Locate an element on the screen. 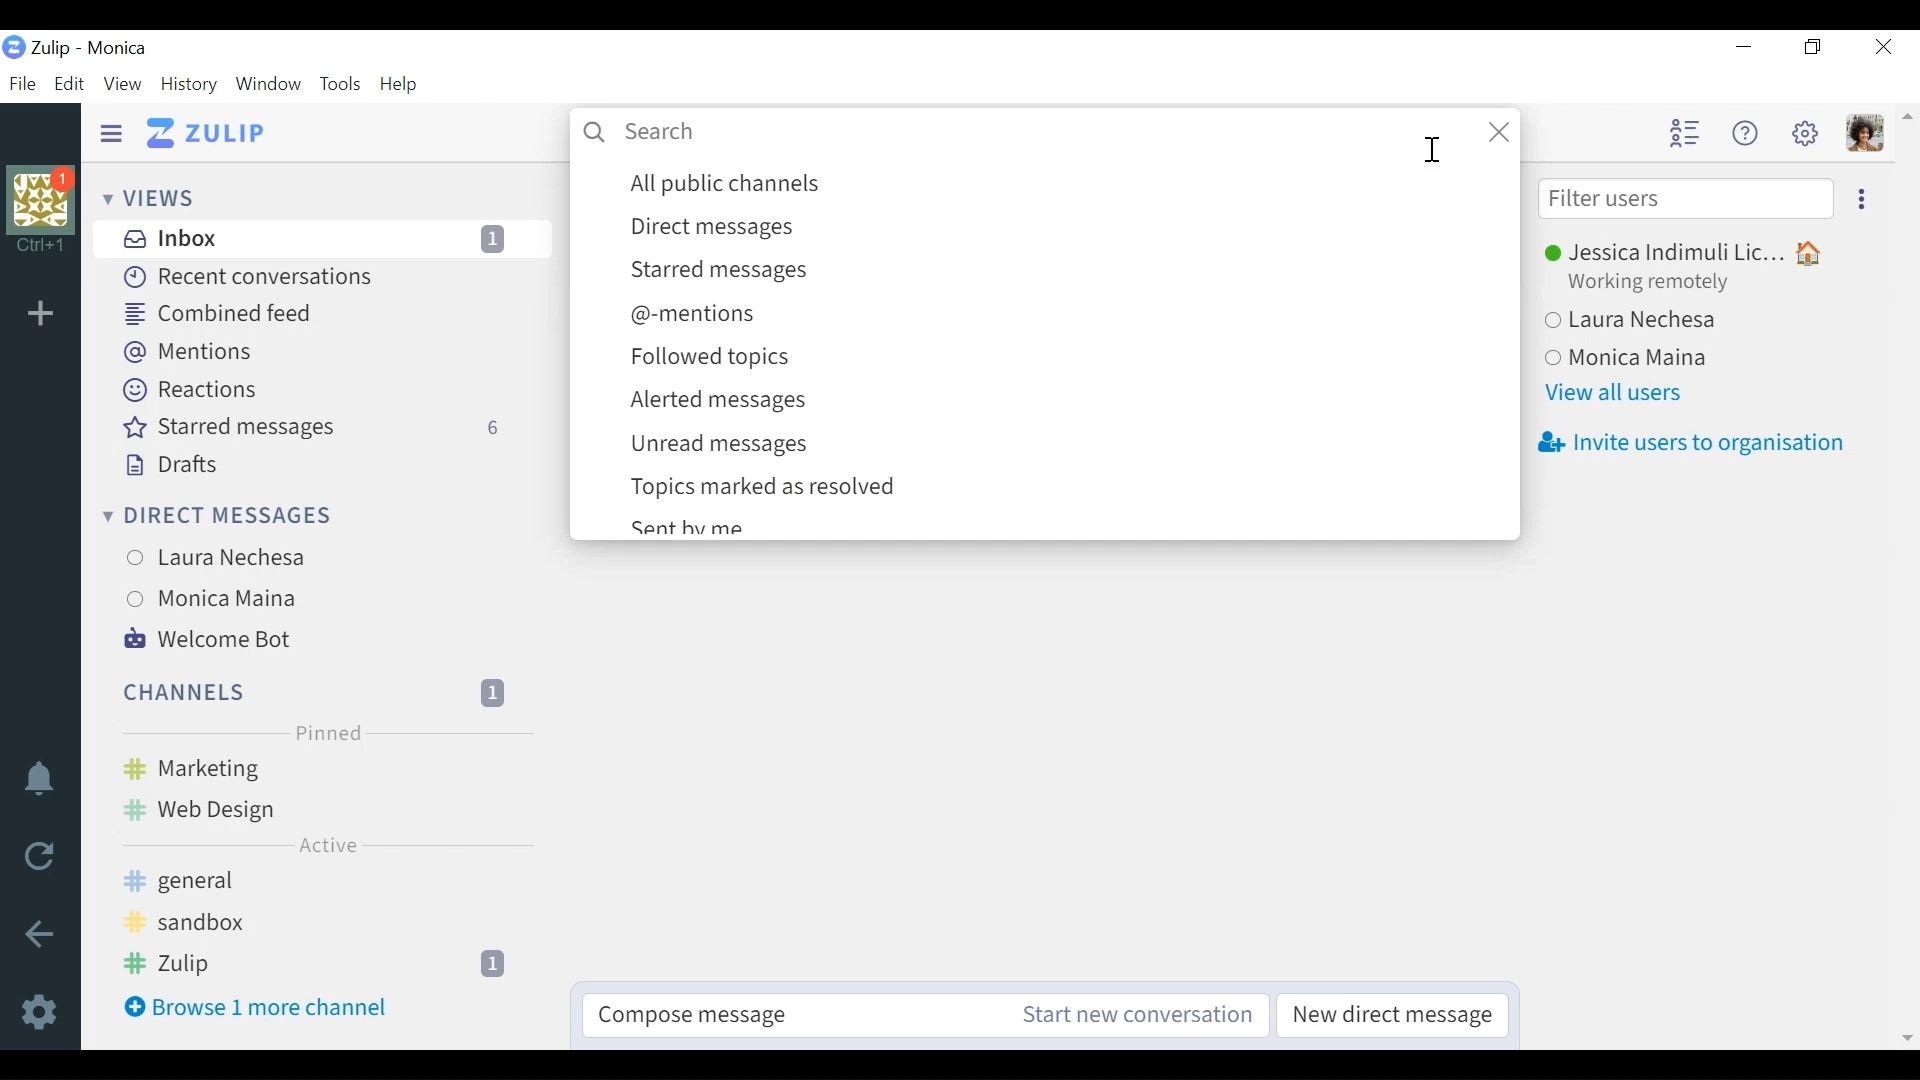  shortcut information is located at coordinates (39, 242).